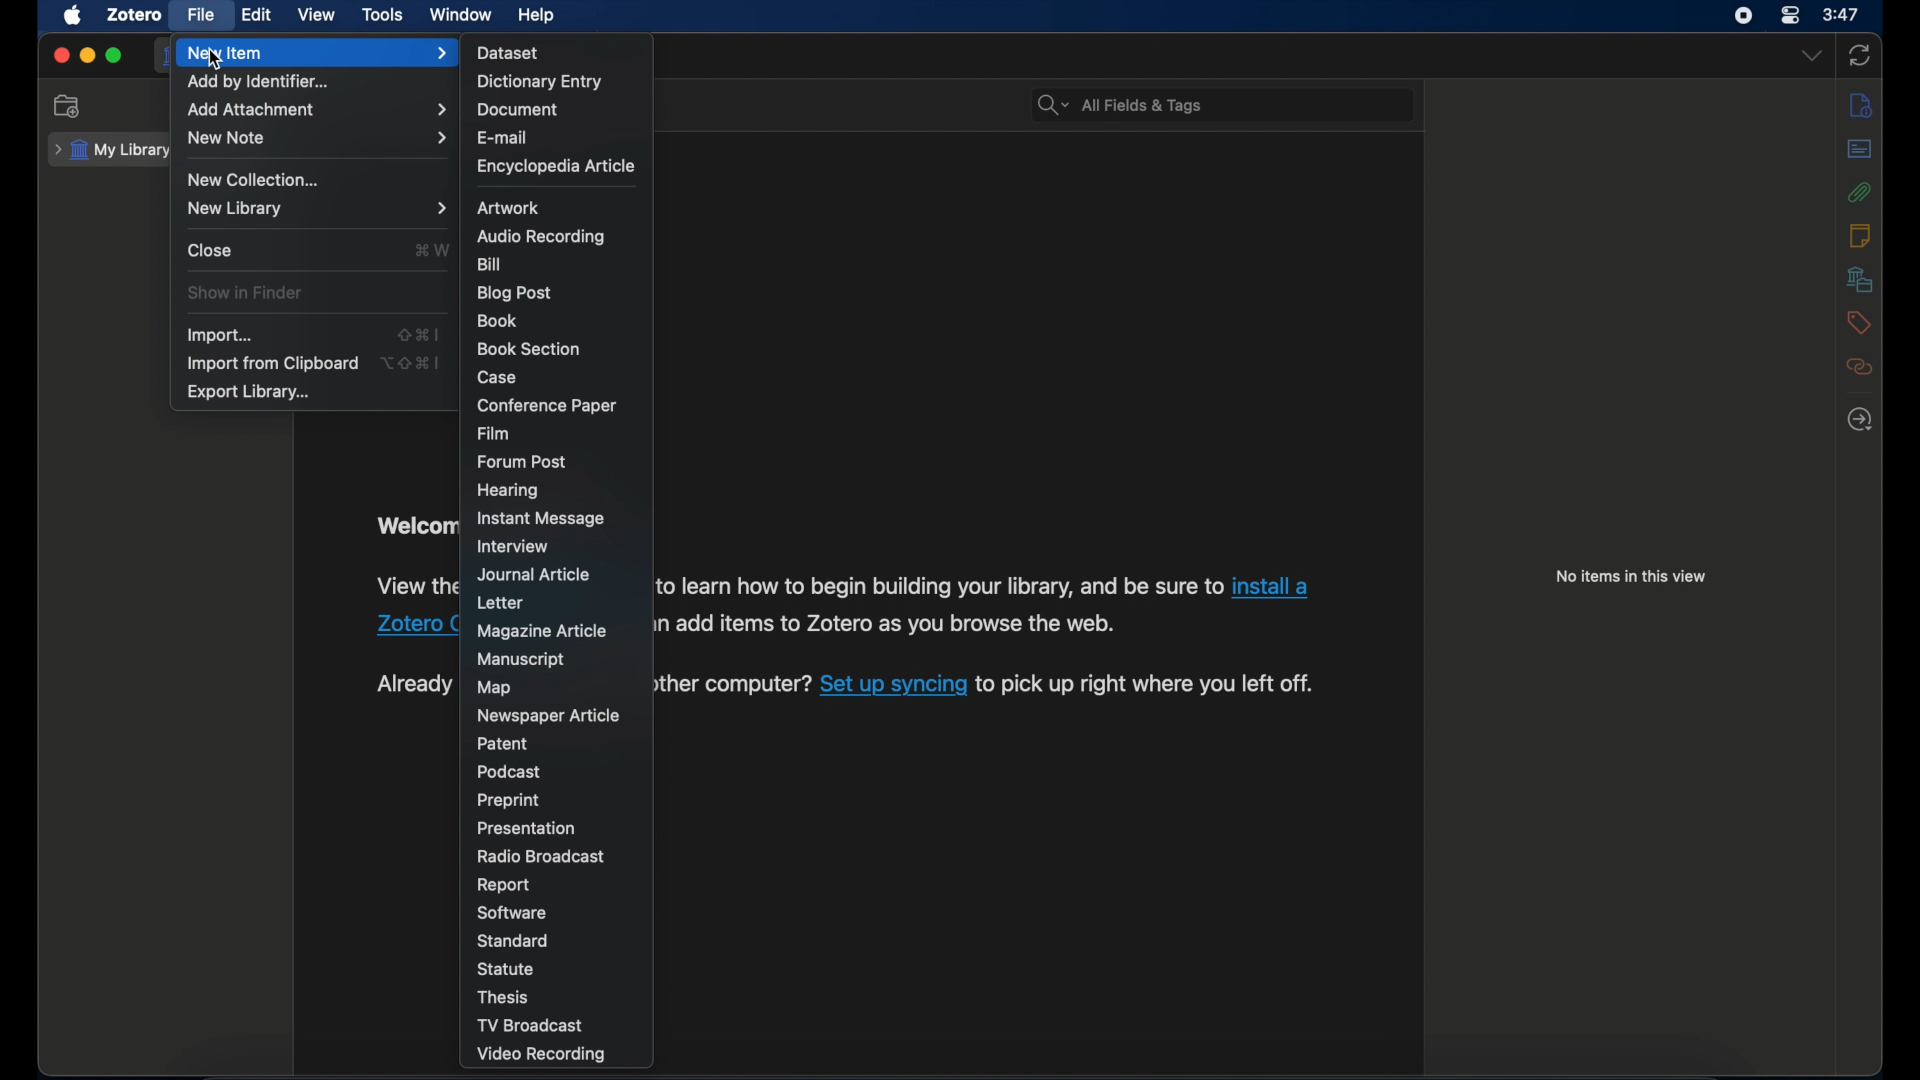  Describe the element at coordinates (1861, 192) in the screenshot. I see `attachments` at that location.